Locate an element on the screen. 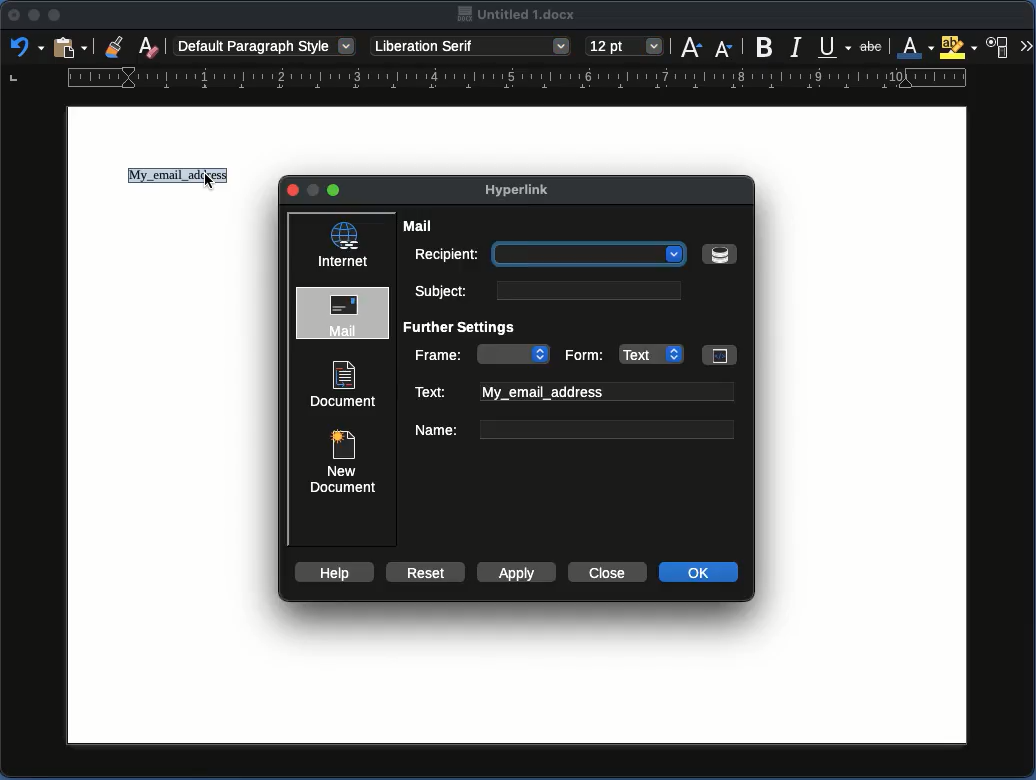 This screenshot has height=780, width=1036. Minimize is located at coordinates (335, 190).